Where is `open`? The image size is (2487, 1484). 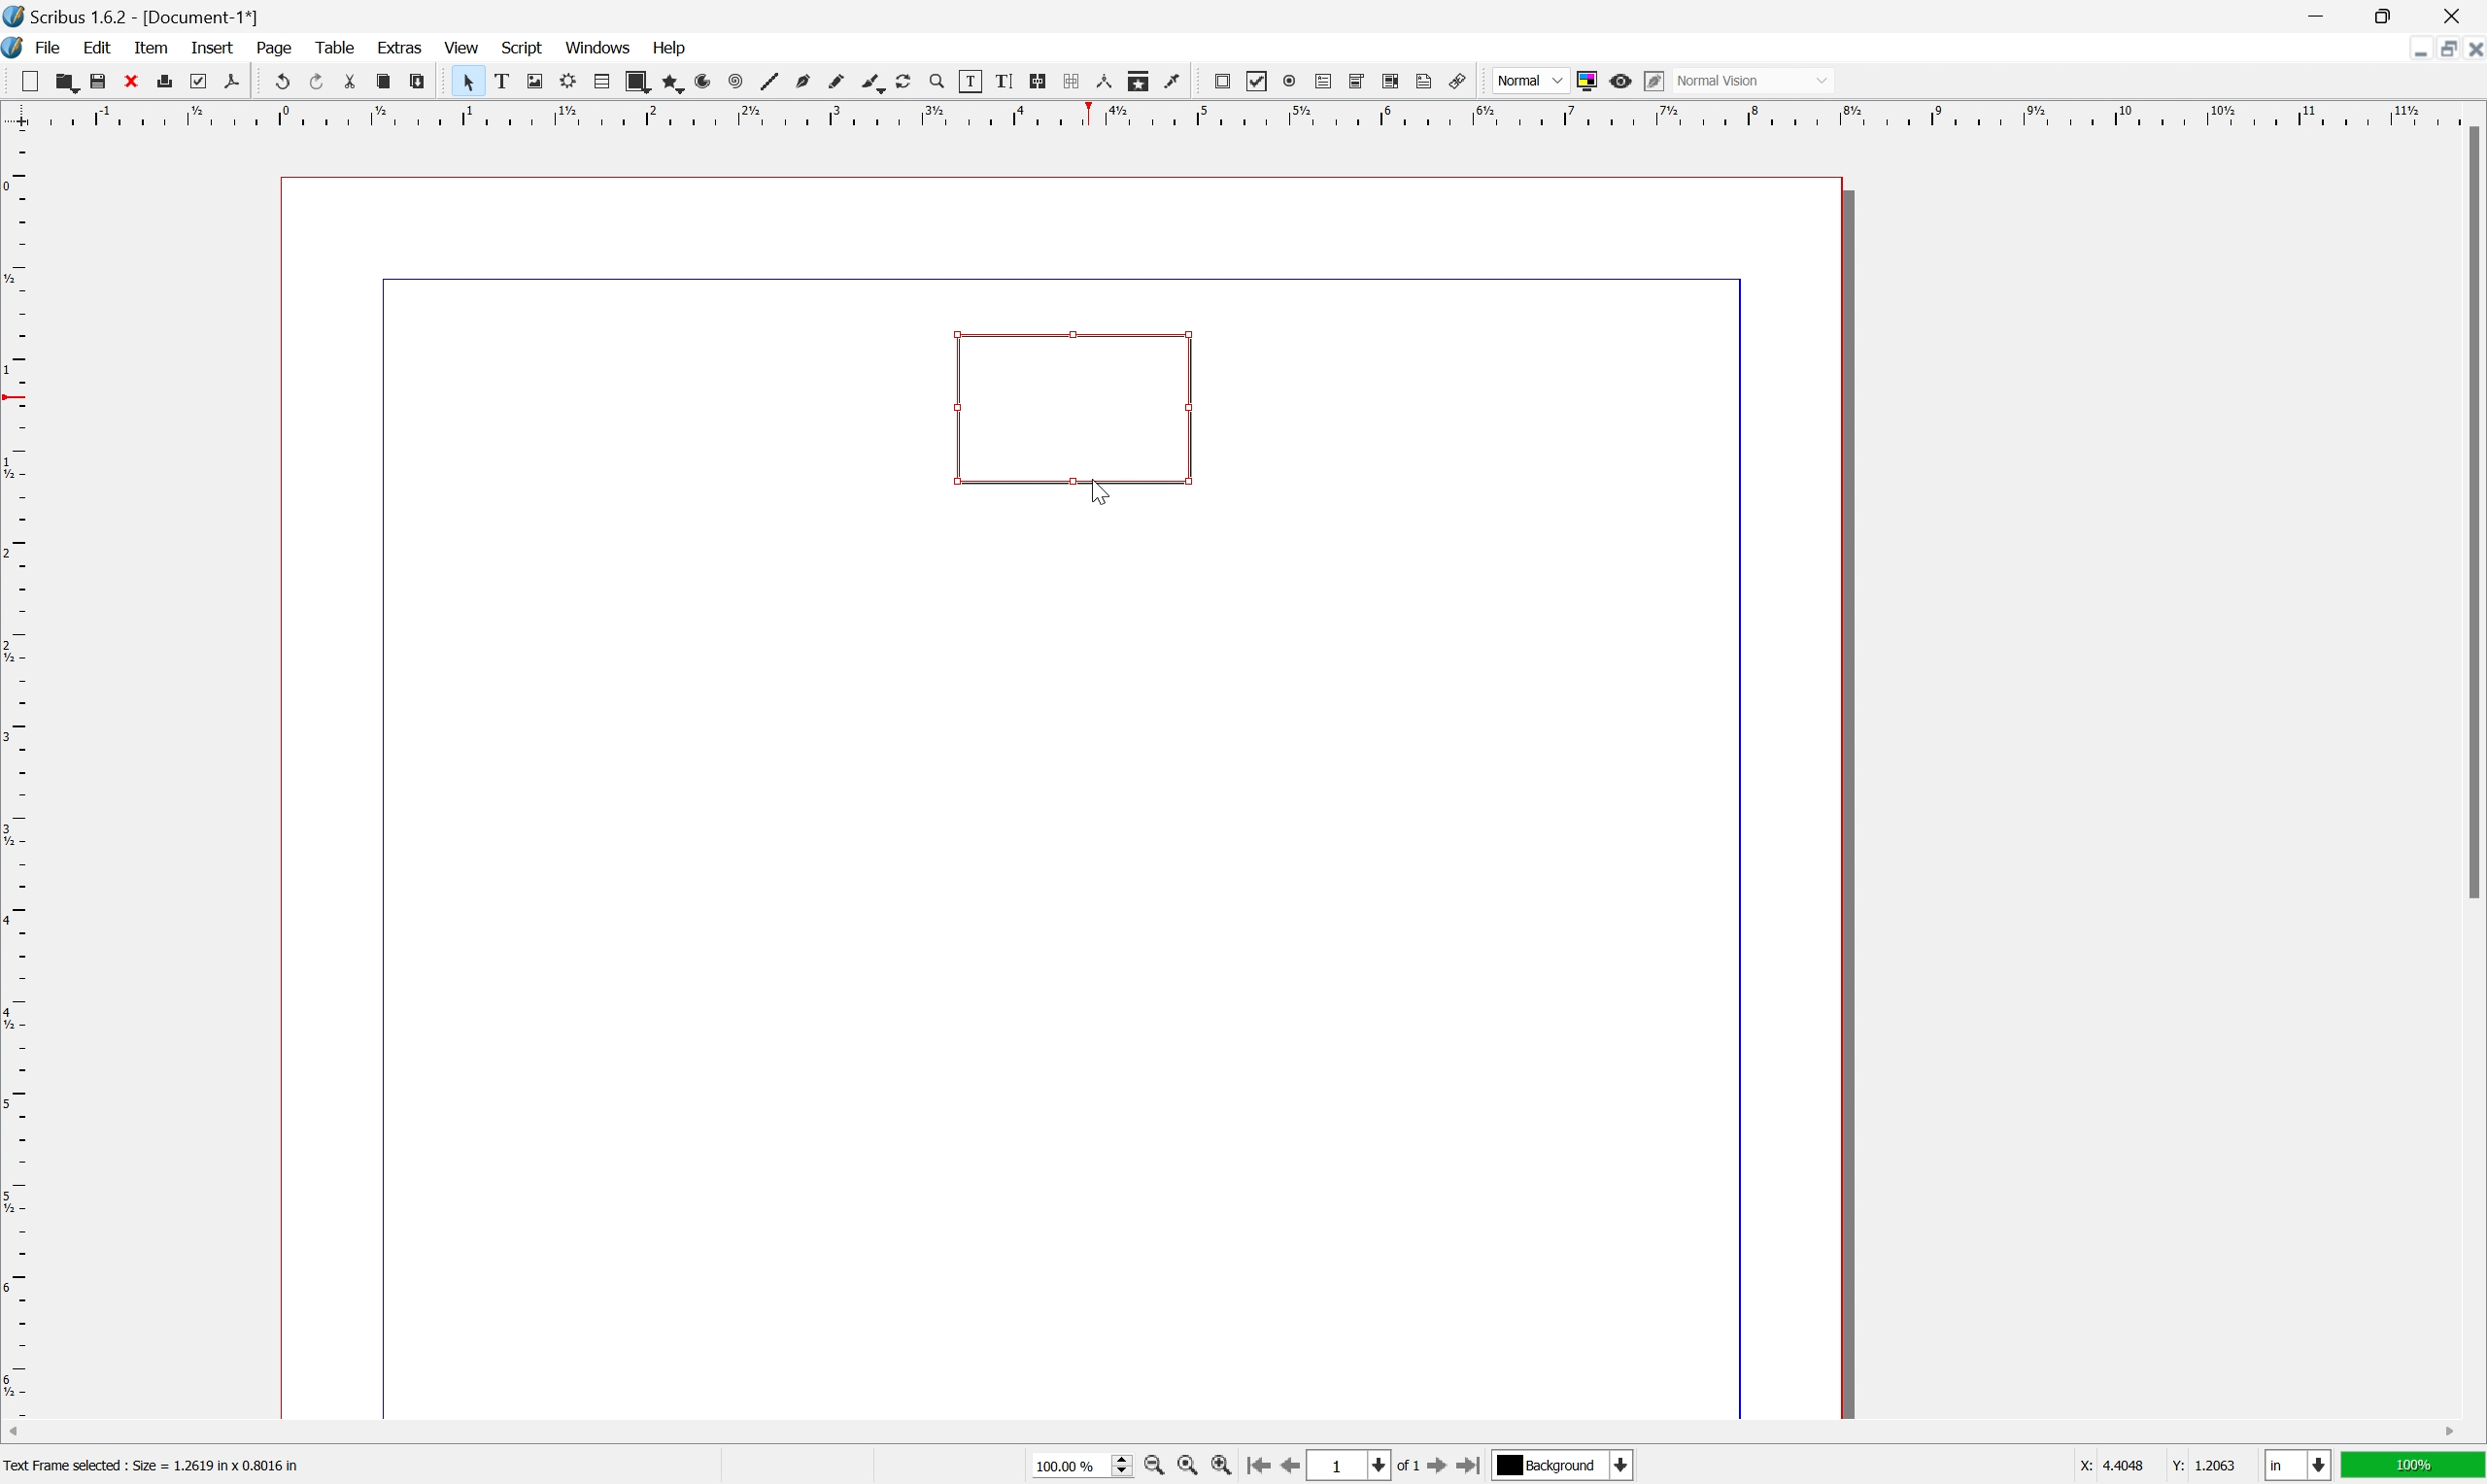
open is located at coordinates (67, 84).